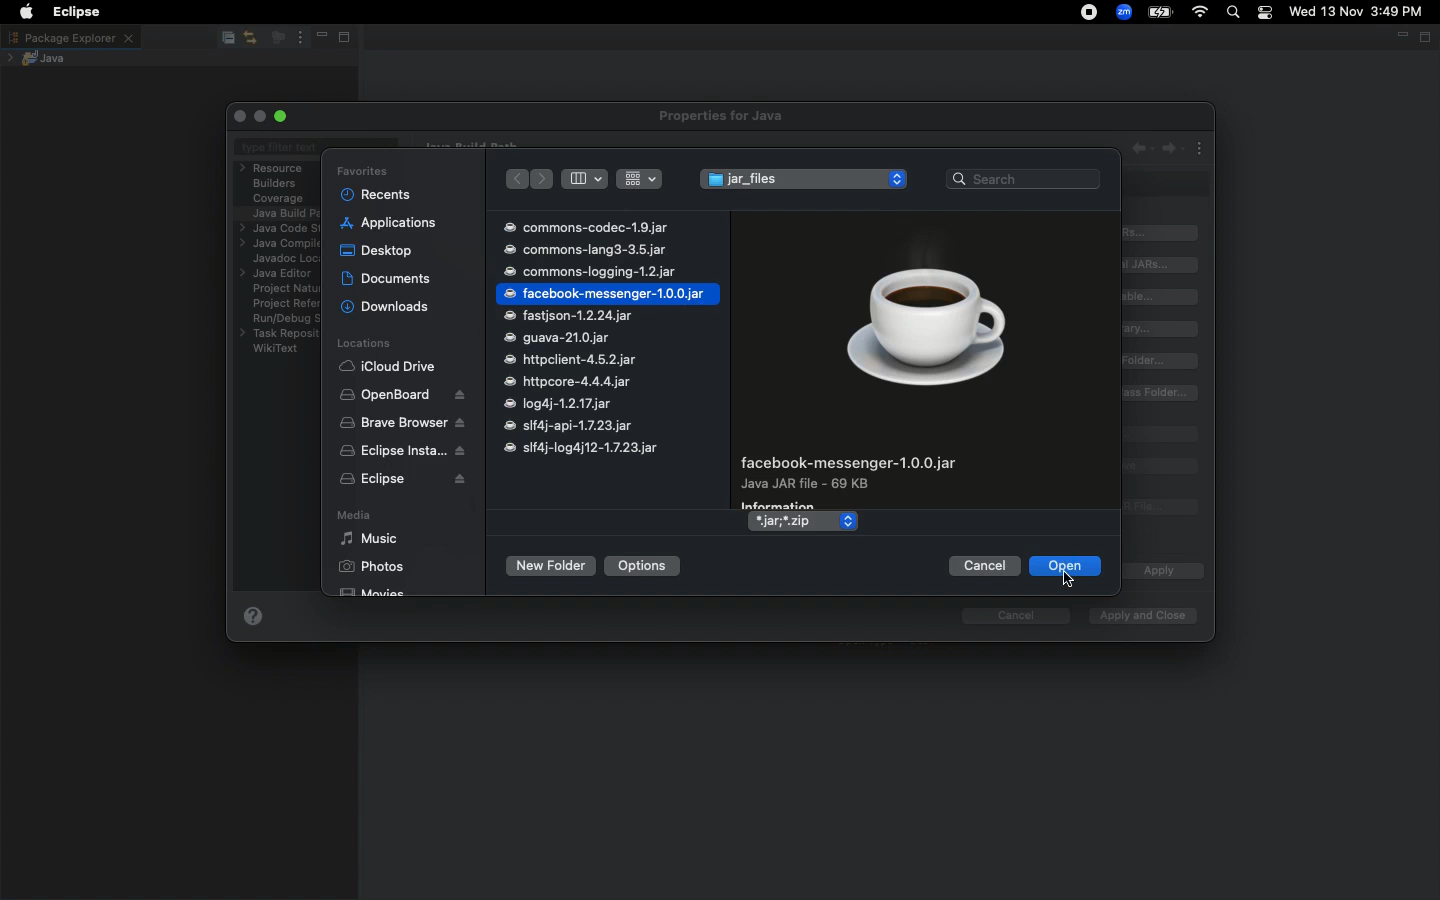  Describe the element at coordinates (26, 12) in the screenshot. I see `Apple logo` at that location.